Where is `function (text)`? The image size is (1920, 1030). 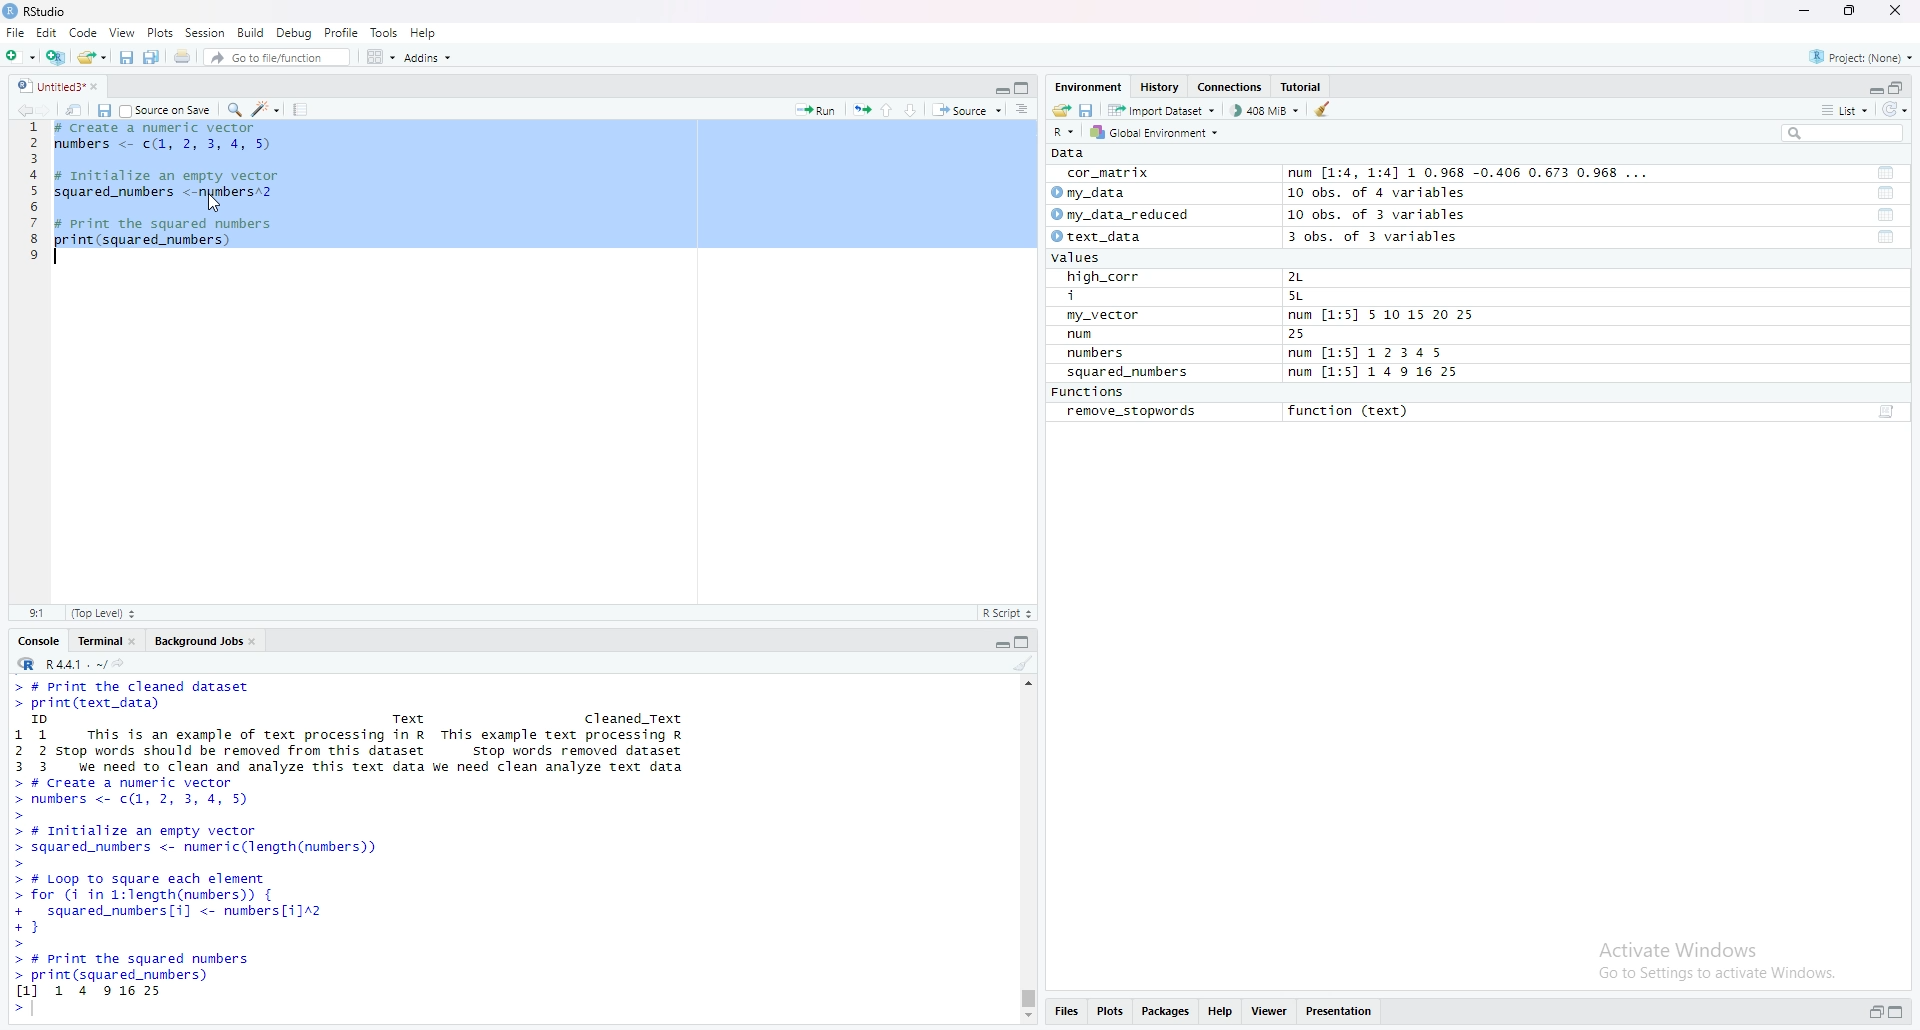 function (text) is located at coordinates (1351, 412).